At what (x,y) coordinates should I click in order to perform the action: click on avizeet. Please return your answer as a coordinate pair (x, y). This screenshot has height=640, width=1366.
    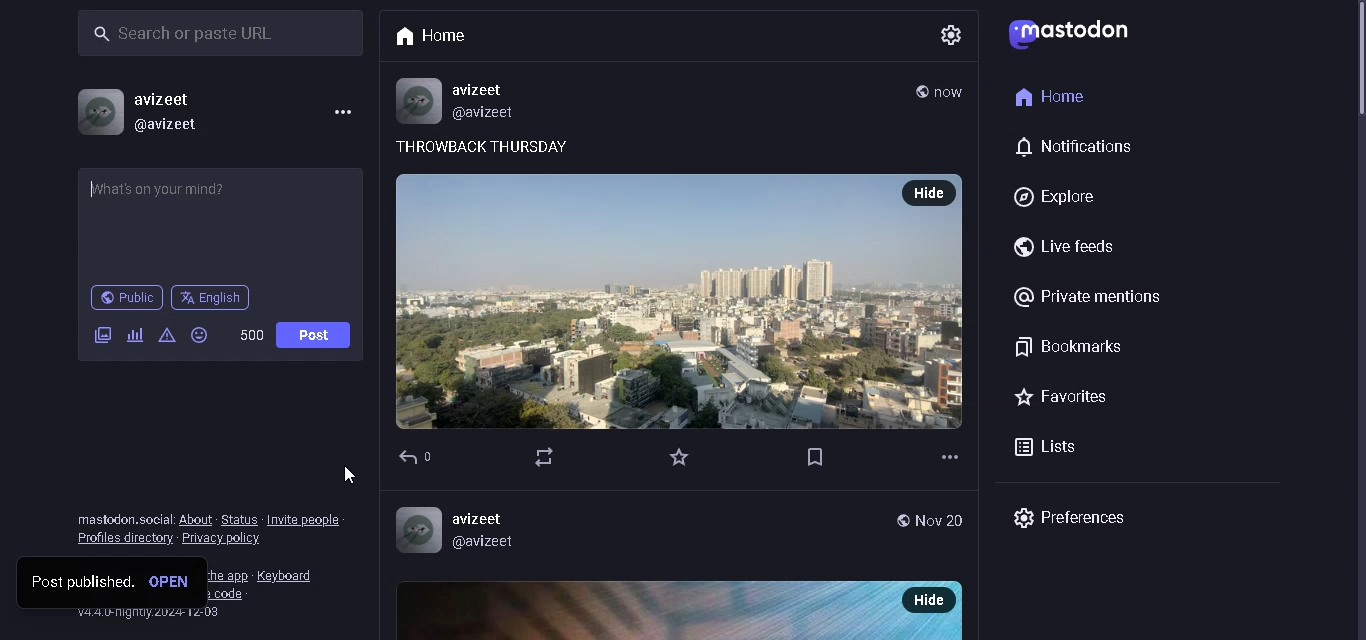
    Looking at the image, I should click on (505, 91).